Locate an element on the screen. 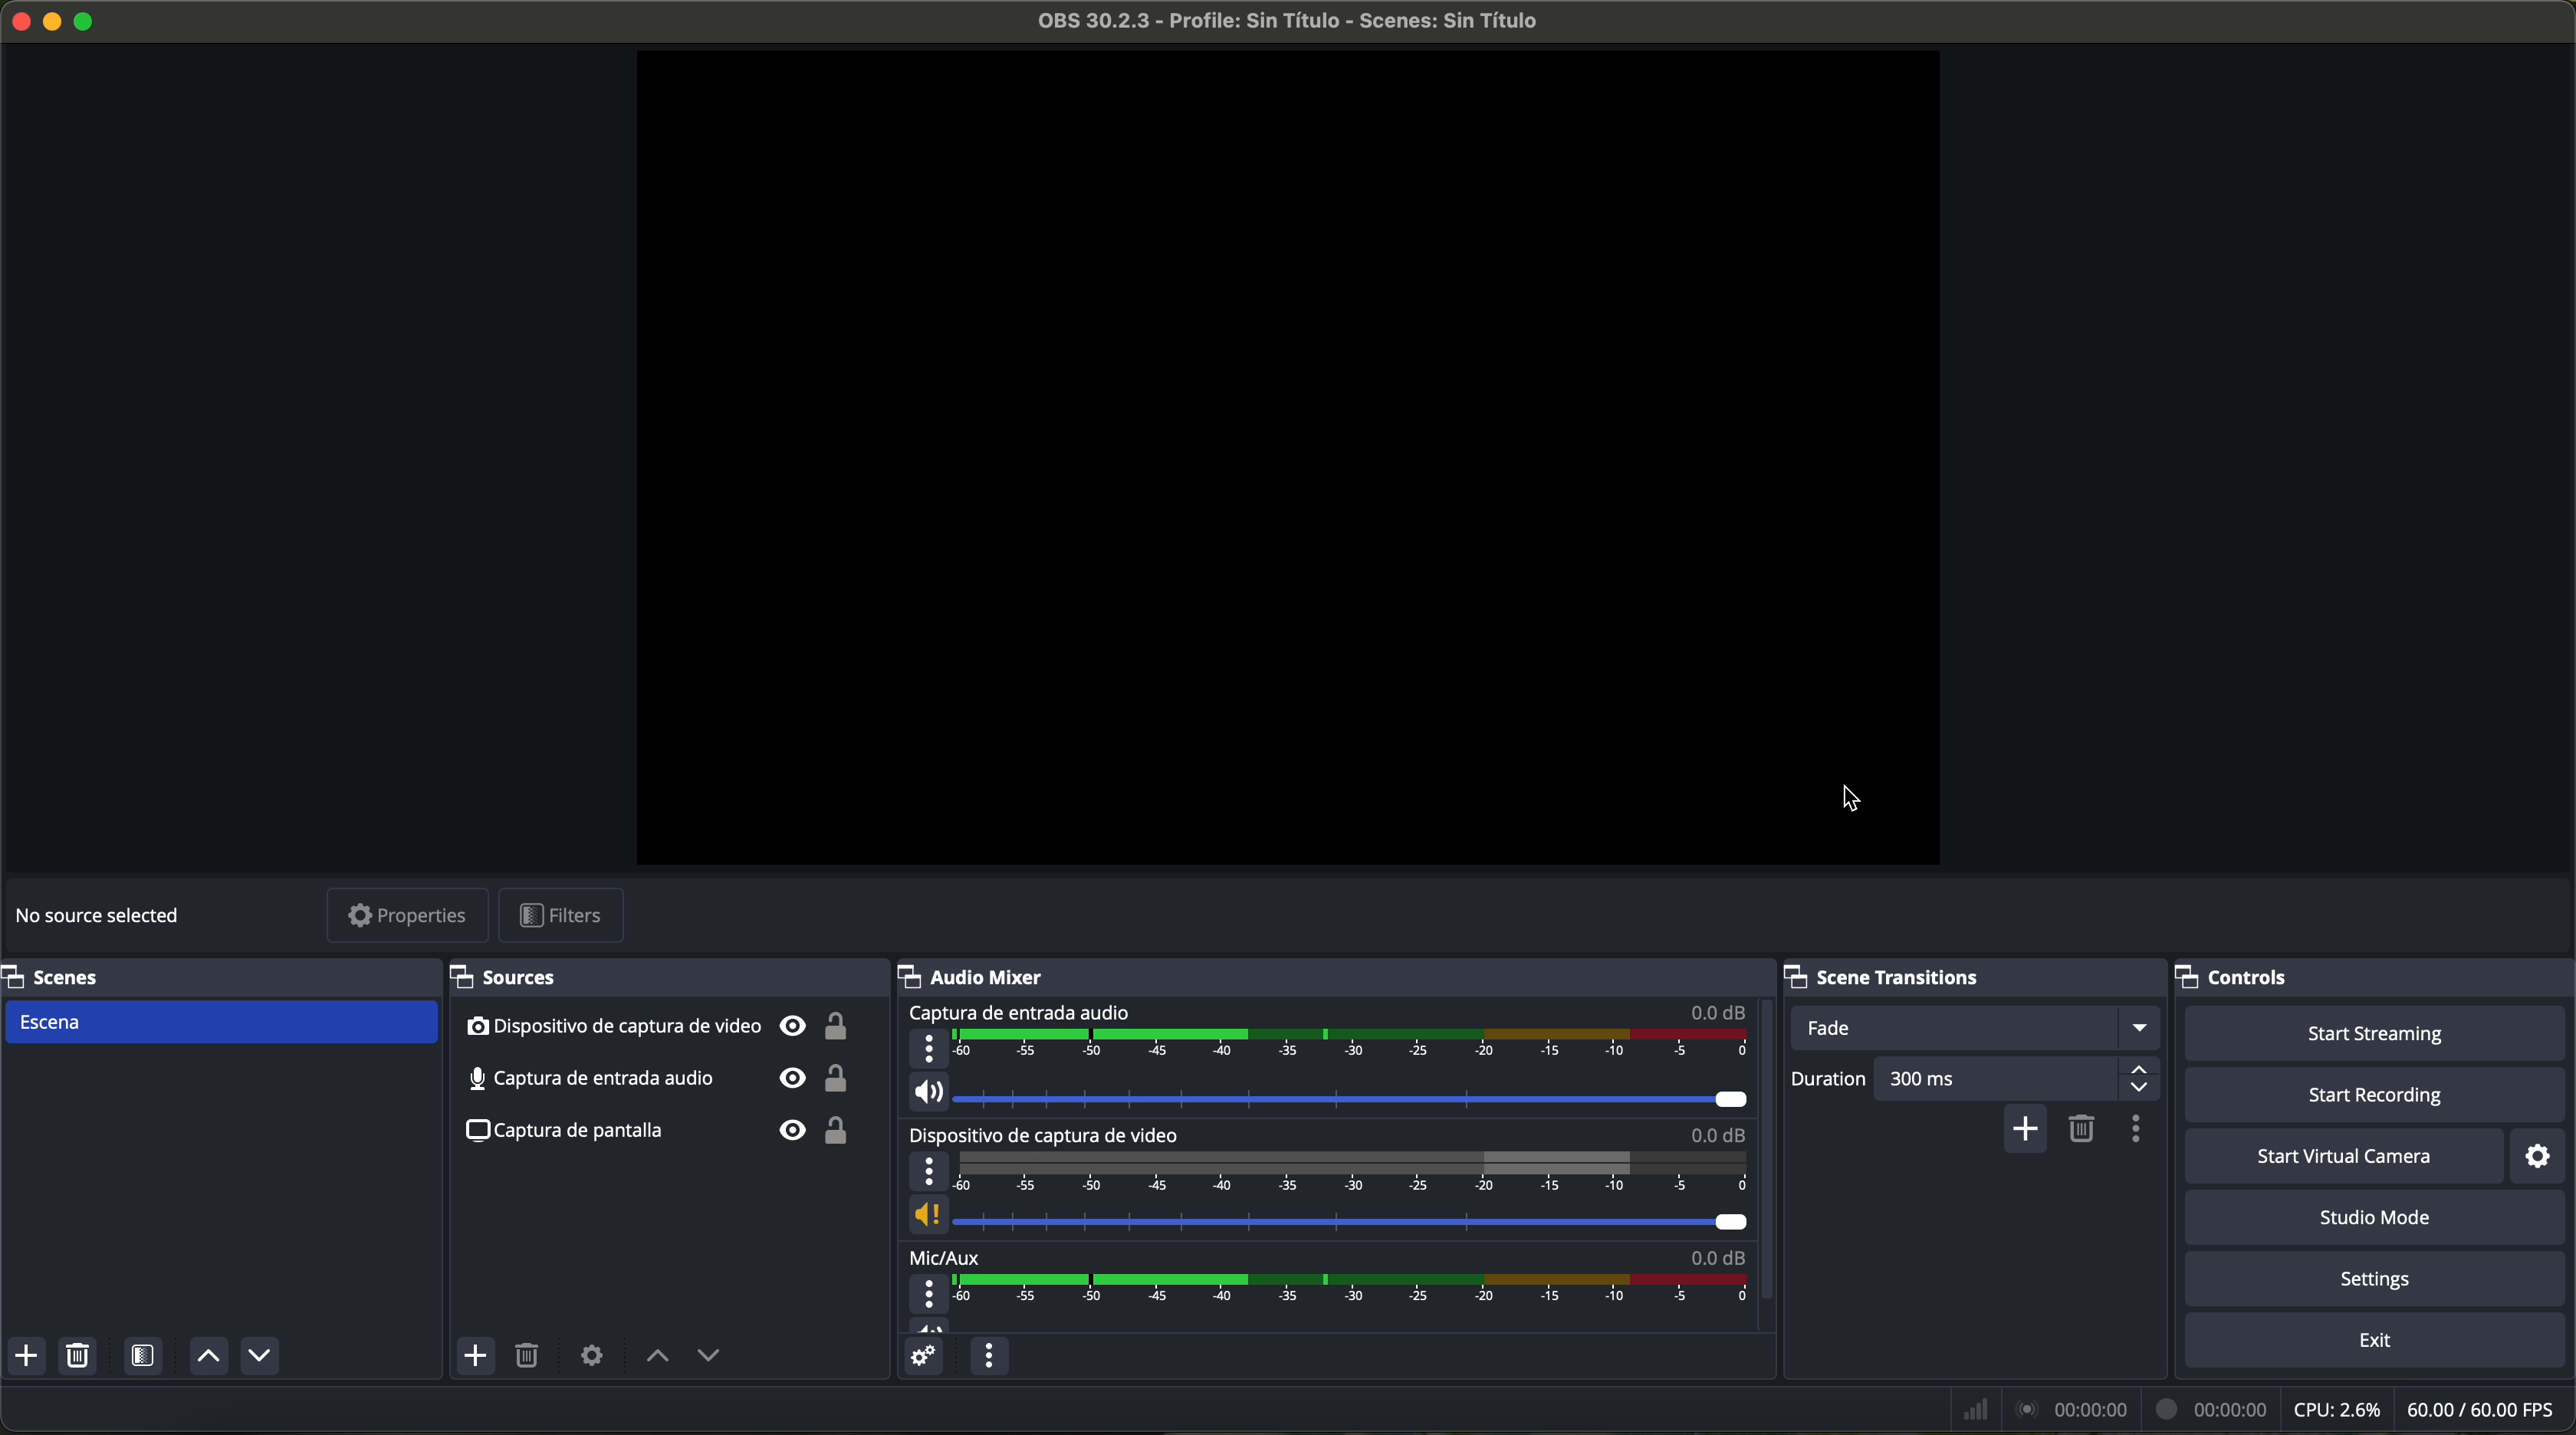 This screenshot has width=2576, height=1435. move source up is located at coordinates (658, 1357).